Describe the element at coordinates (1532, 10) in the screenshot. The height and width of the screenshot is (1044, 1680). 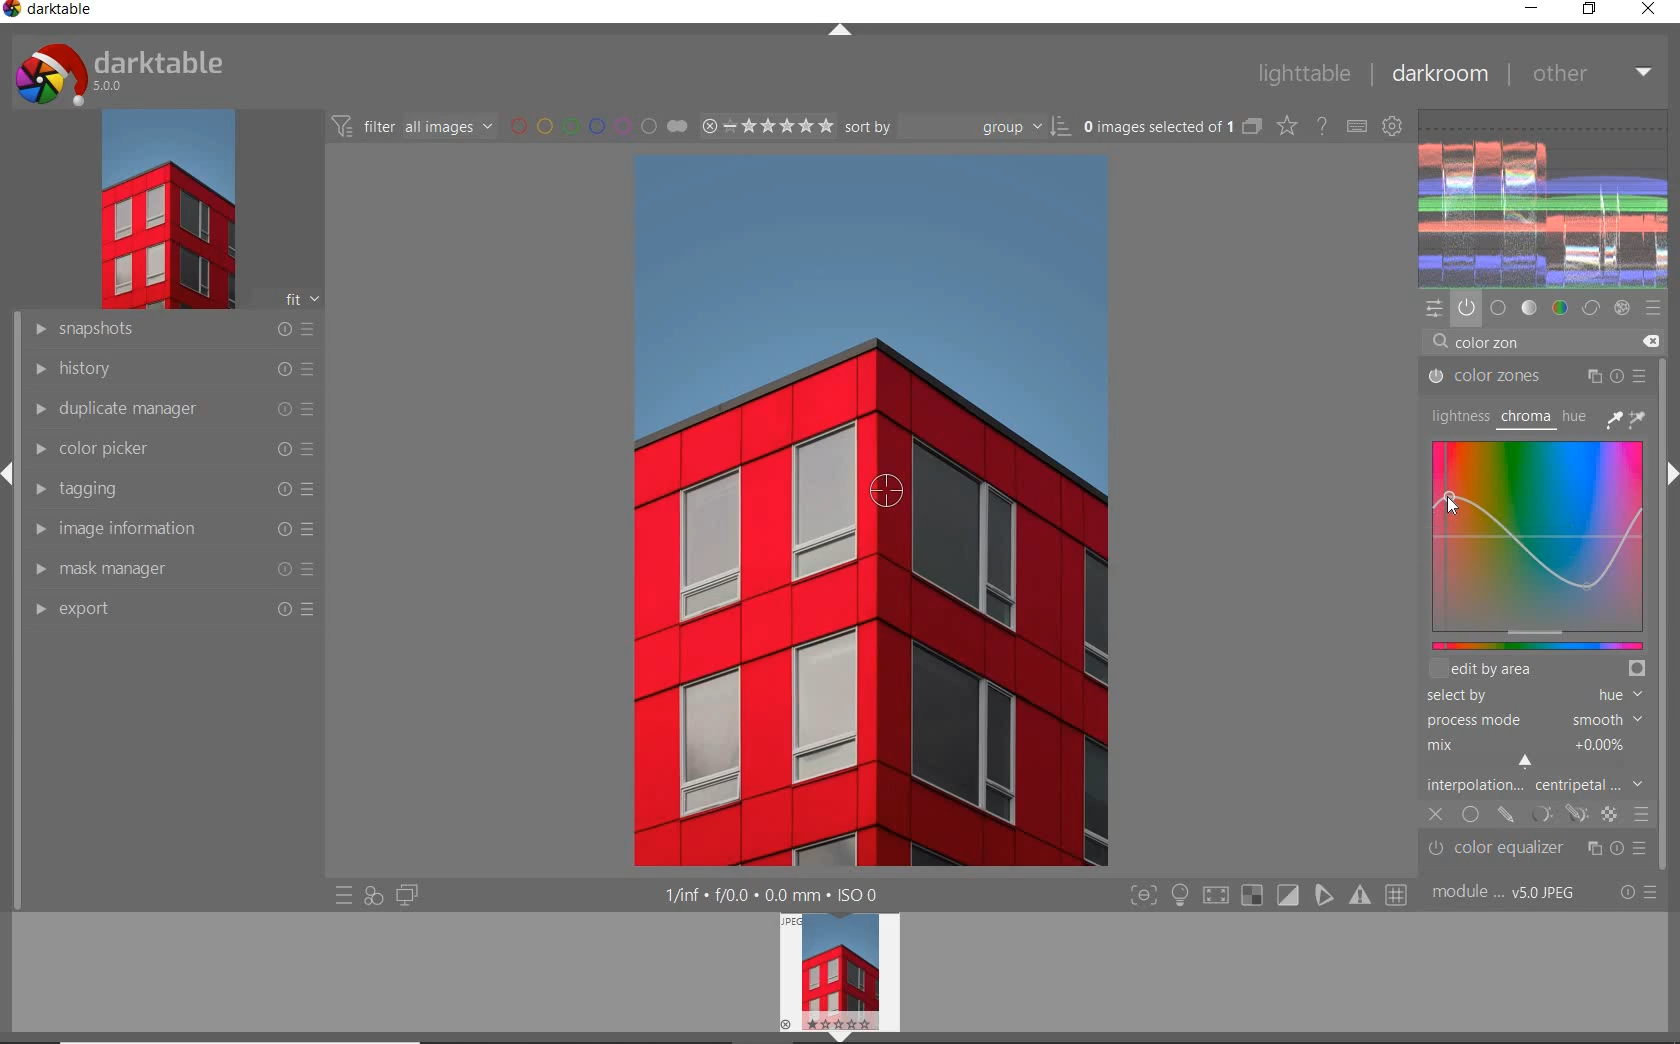
I see `minimize` at that location.